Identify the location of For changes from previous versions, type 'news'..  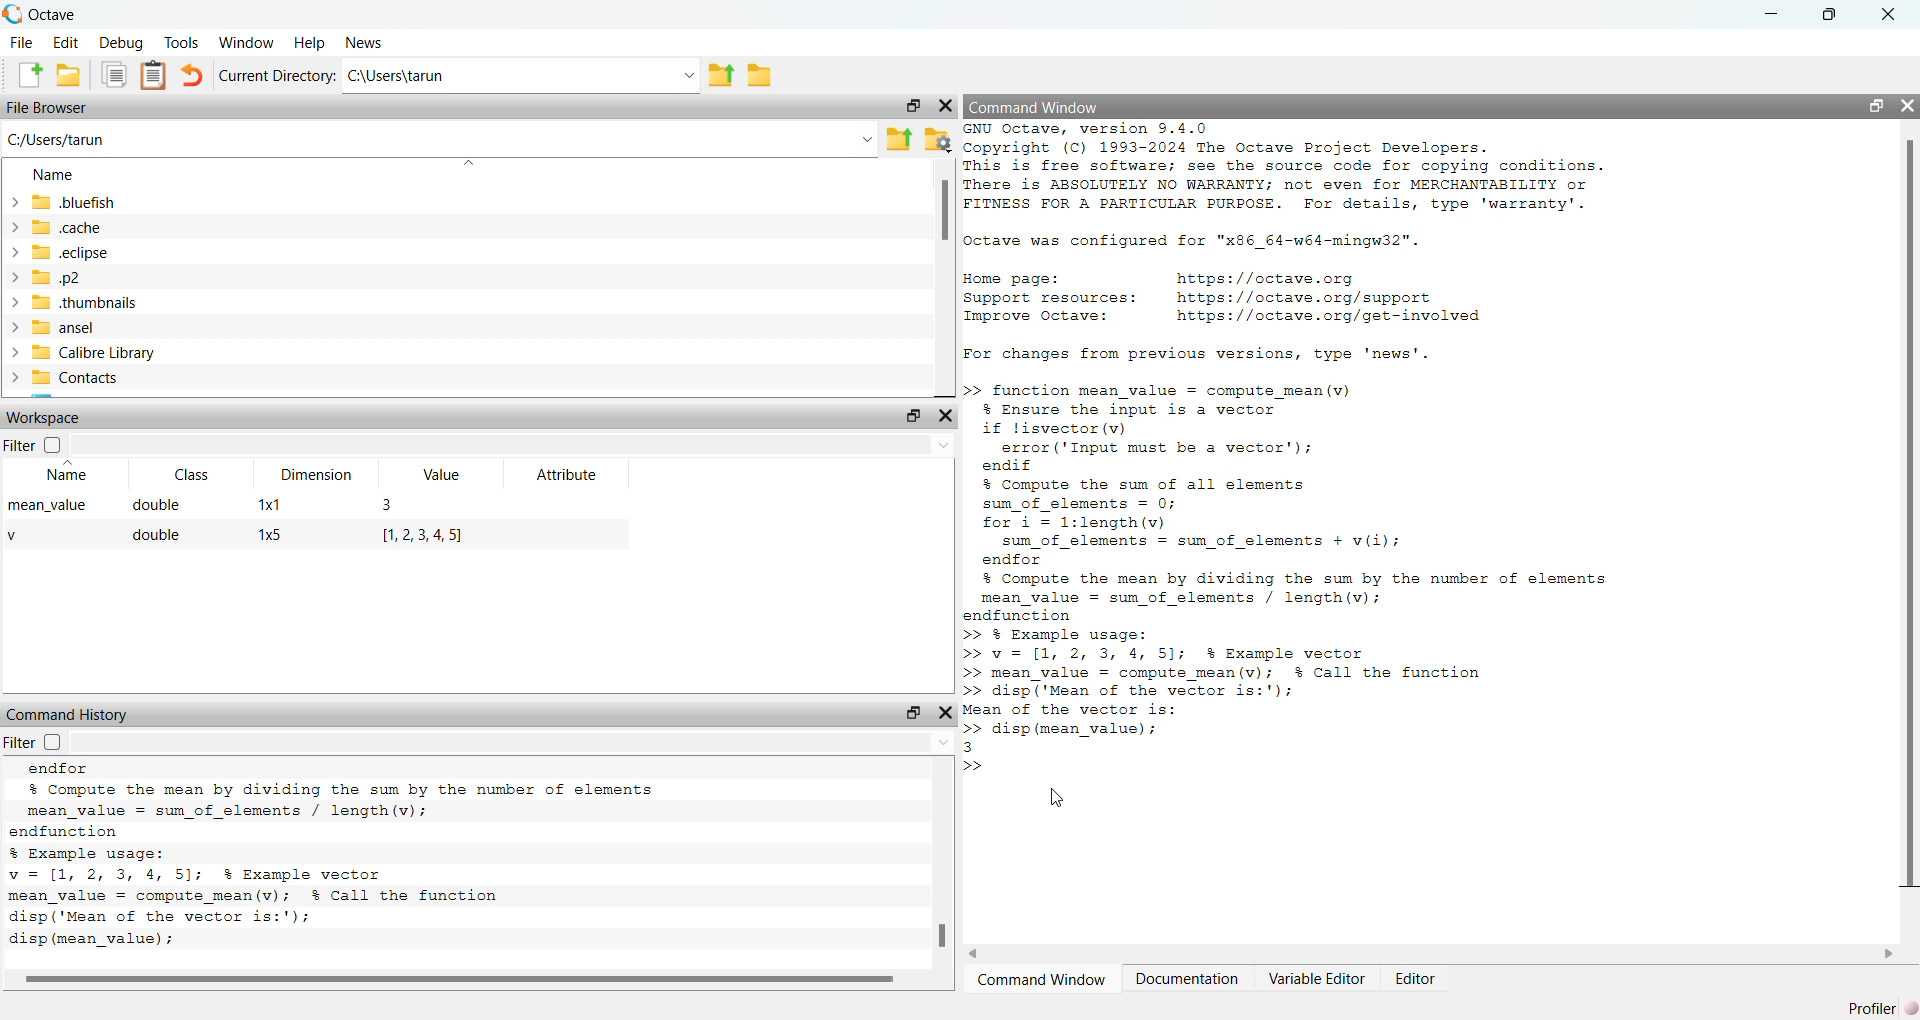
(1196, 355).